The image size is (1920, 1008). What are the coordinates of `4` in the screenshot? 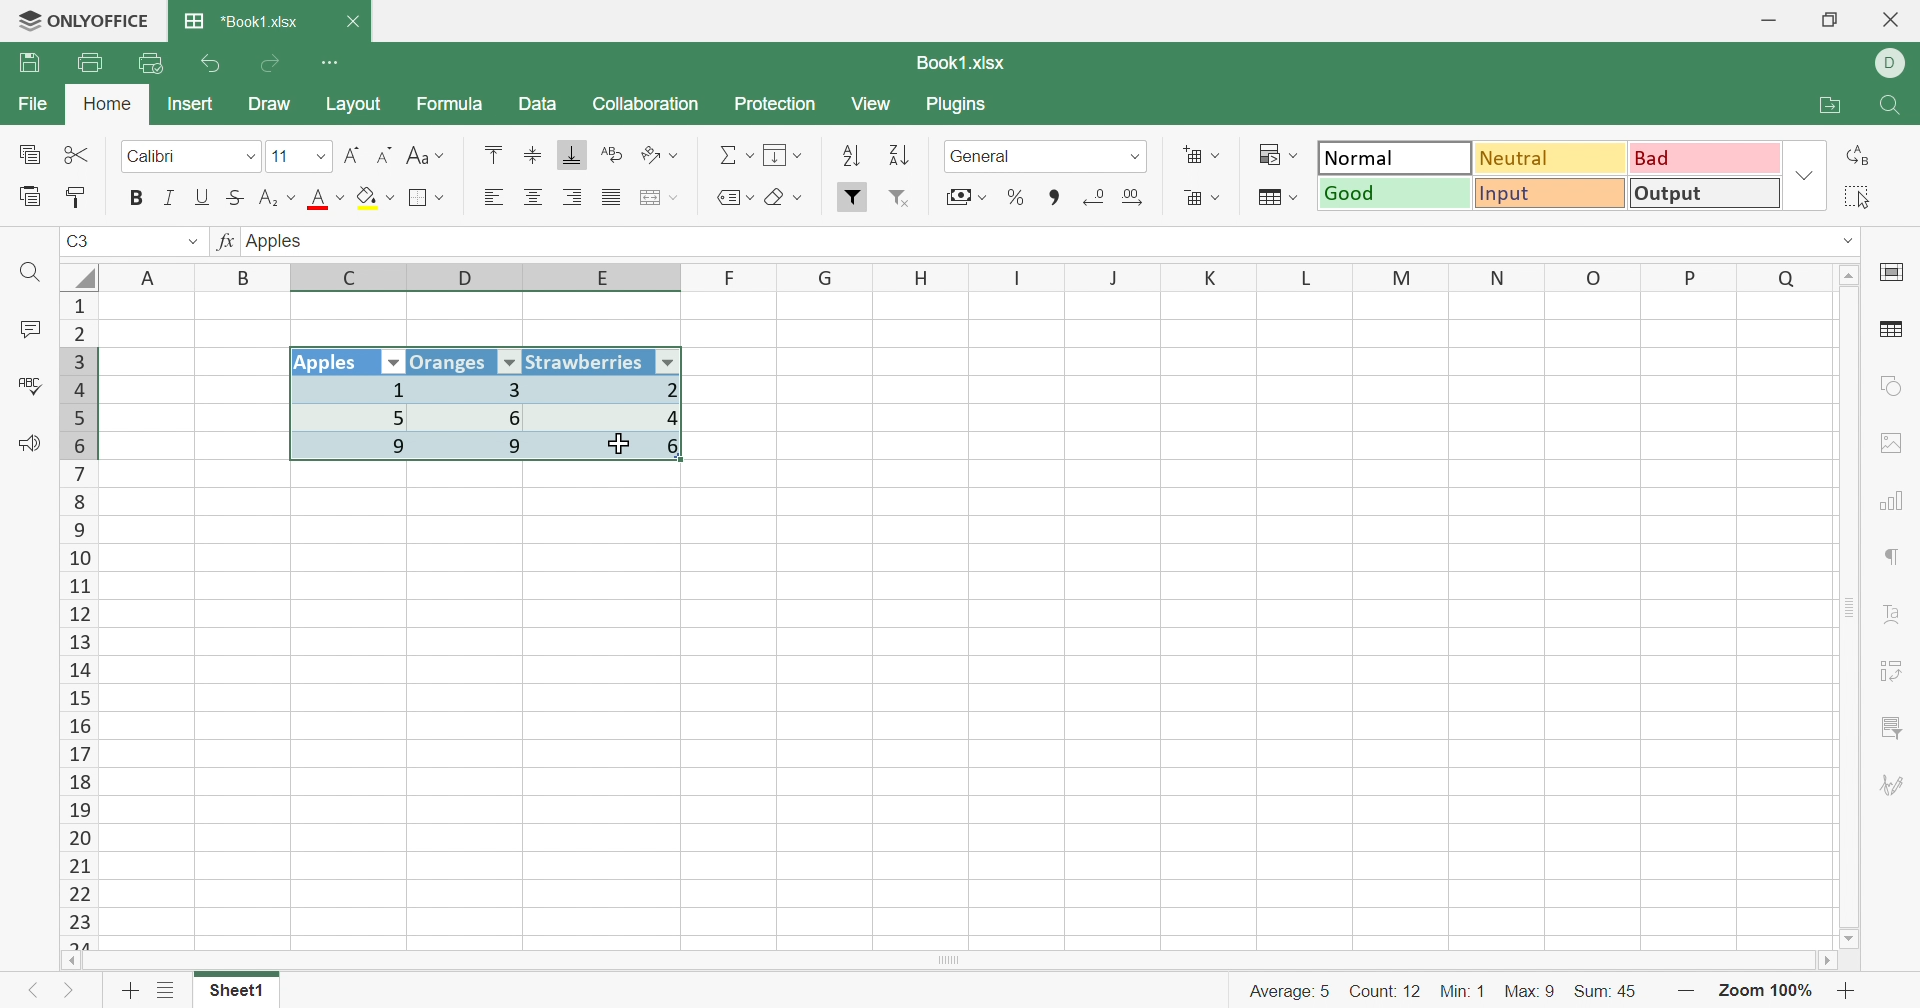 It's located at (613, 418).